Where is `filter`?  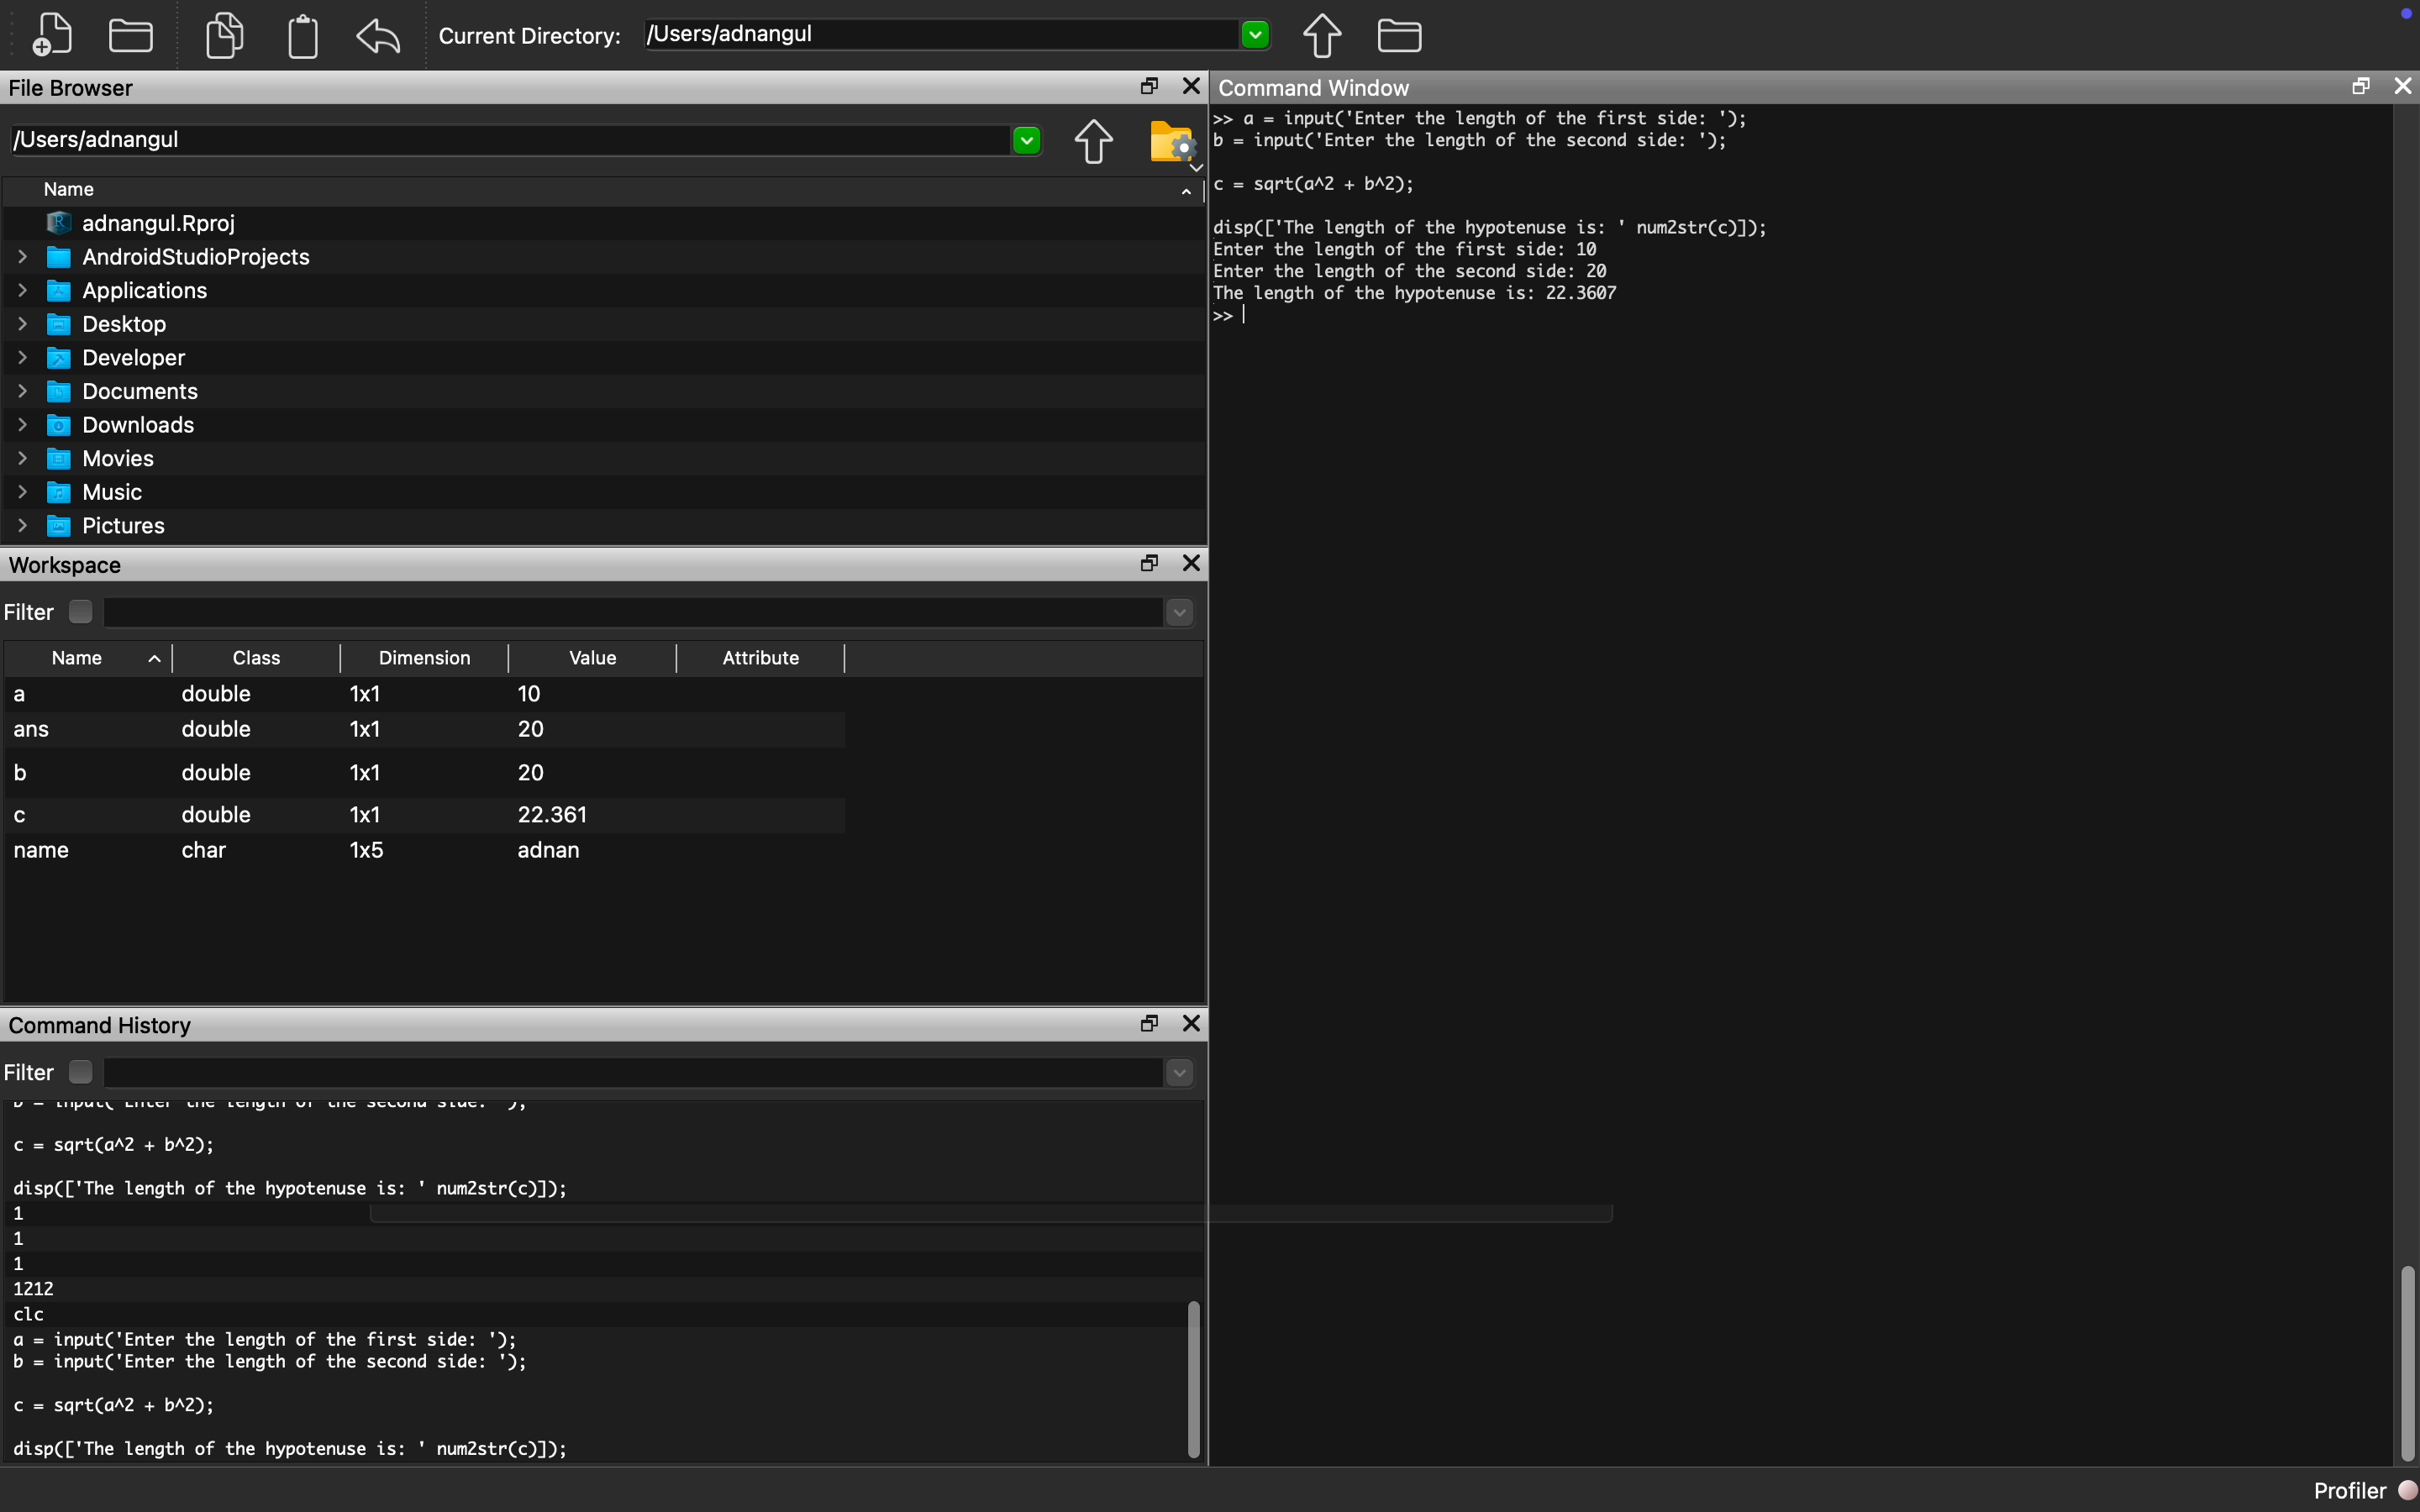 filter is located at coordinates (30, 1072).